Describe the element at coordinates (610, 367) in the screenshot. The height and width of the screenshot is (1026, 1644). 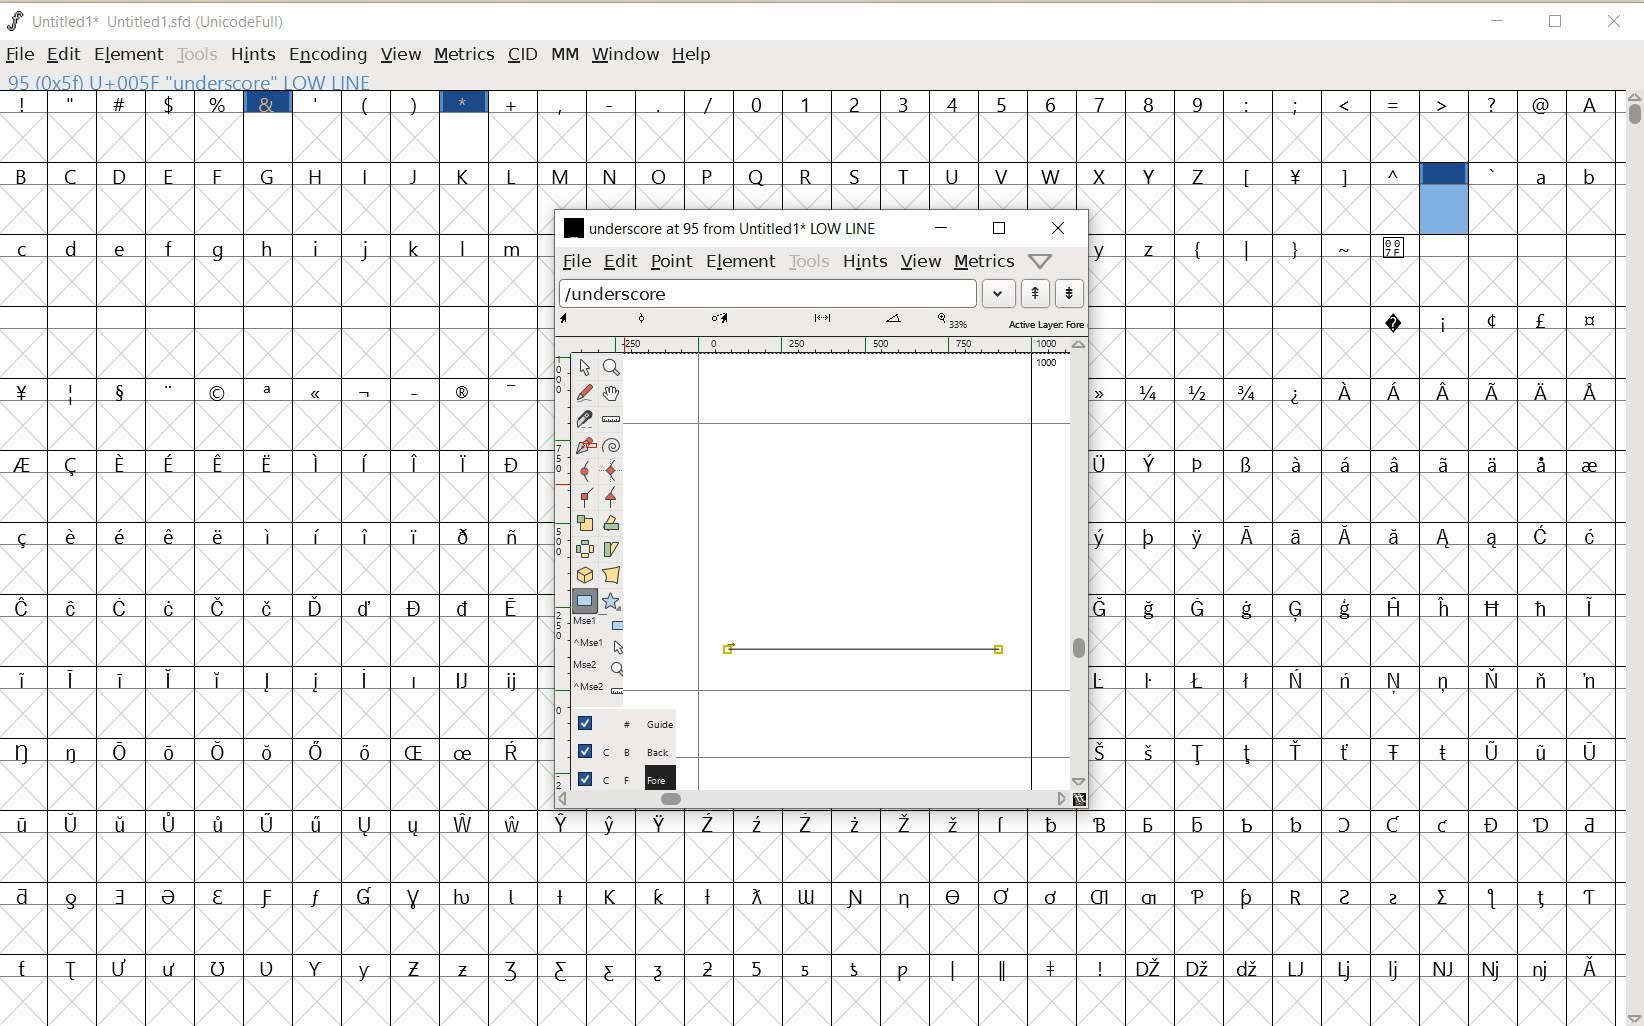
I see `Magnify` at that location.